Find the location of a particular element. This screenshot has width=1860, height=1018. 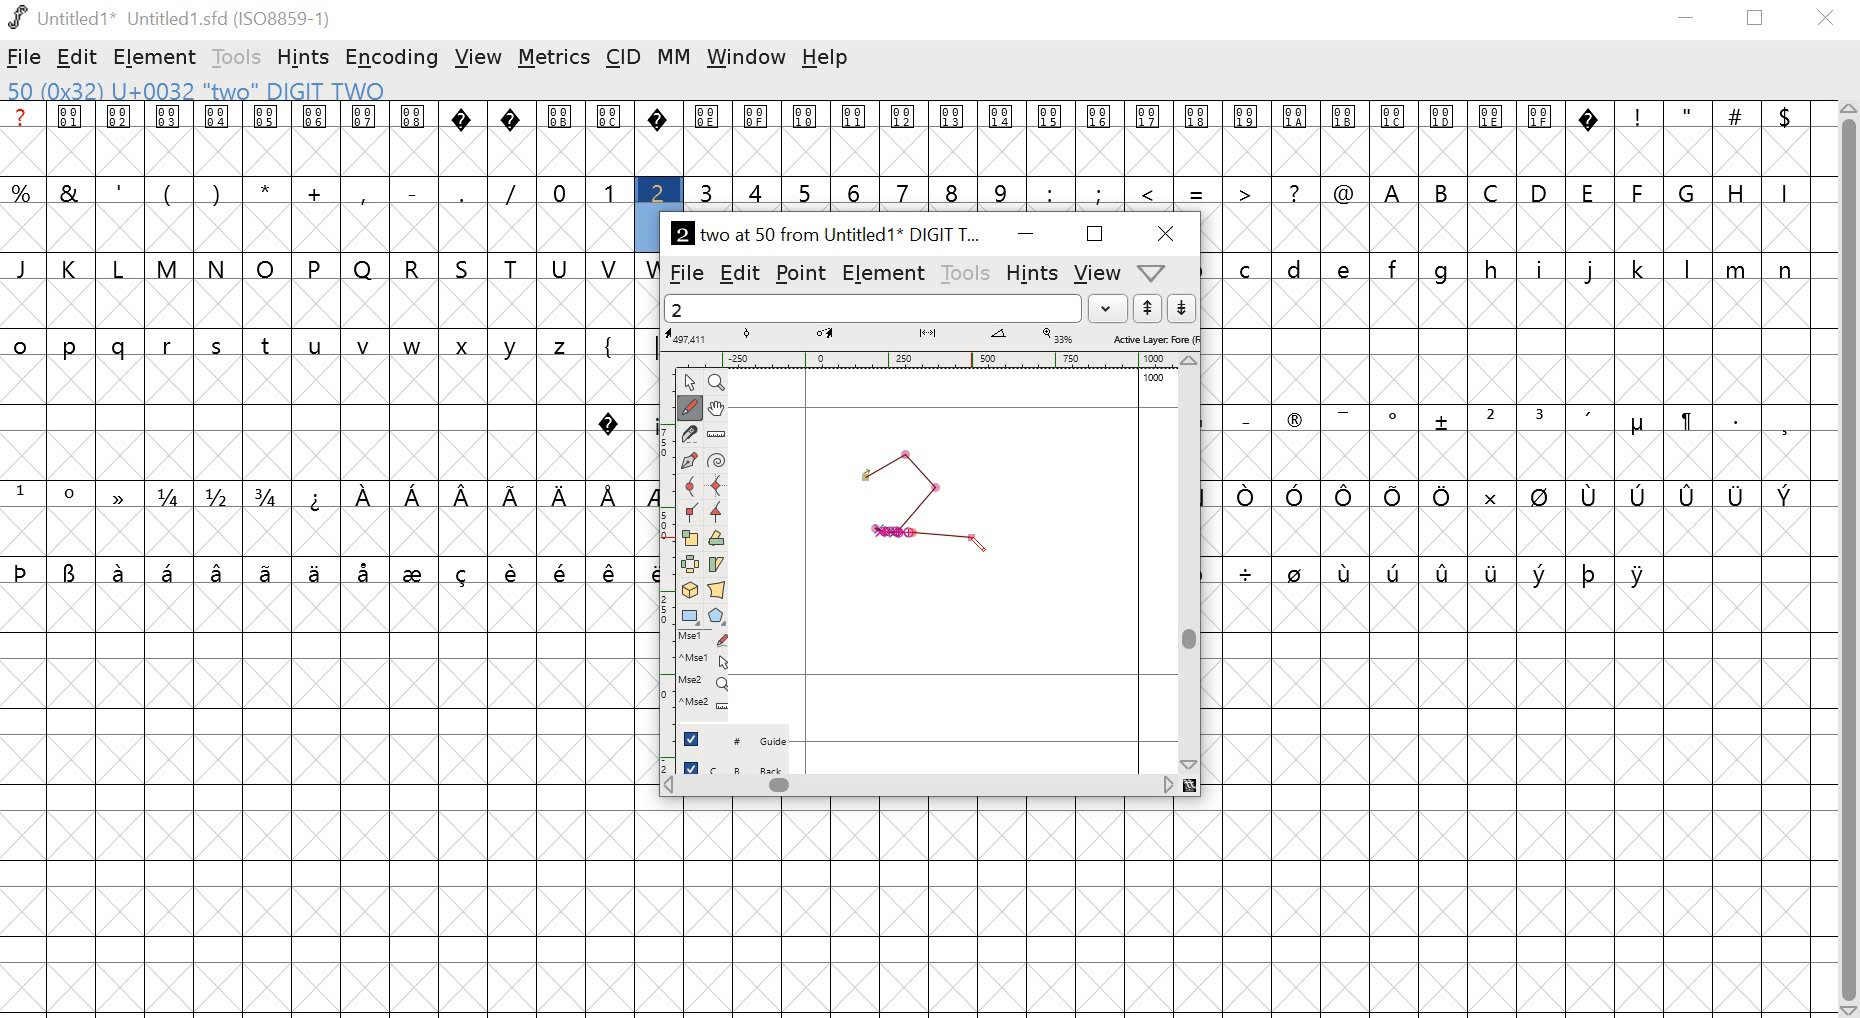

close is located at coordinates (1166, 233).